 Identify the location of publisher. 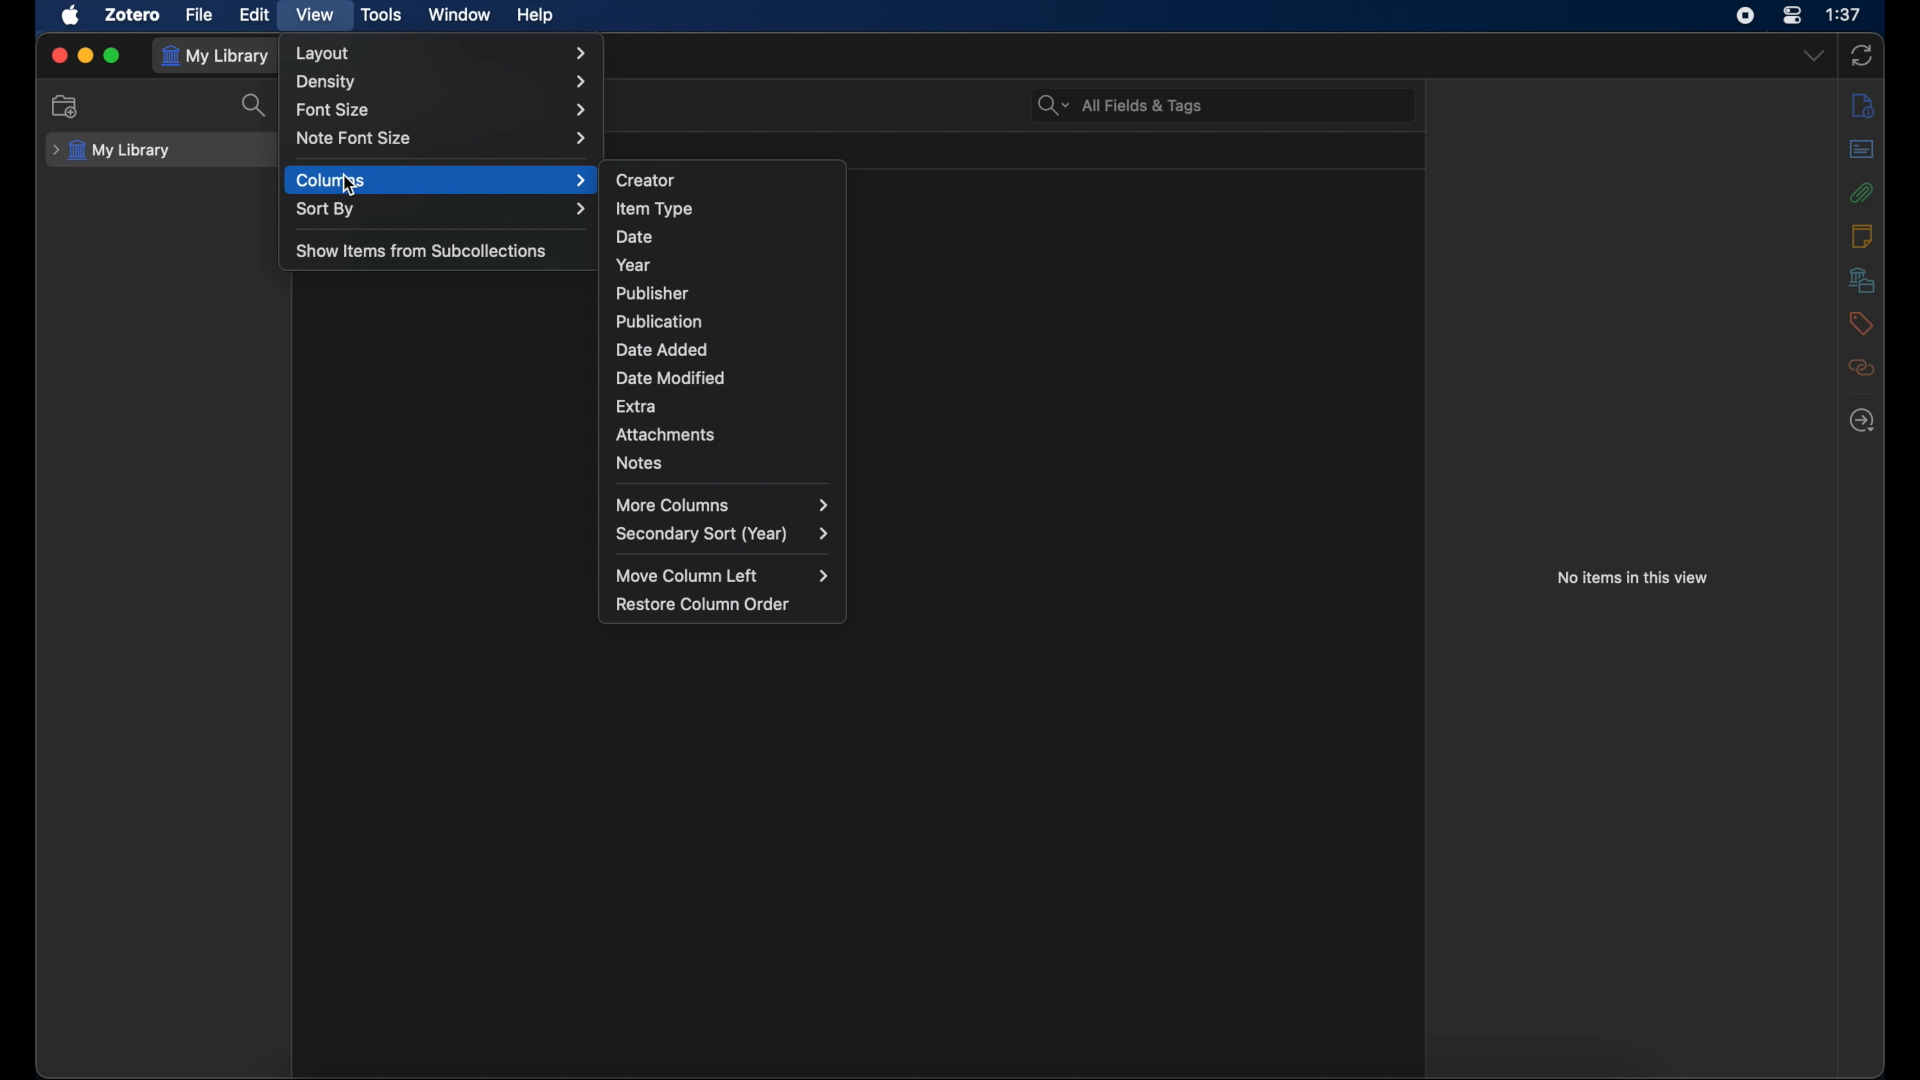
(654, 293).